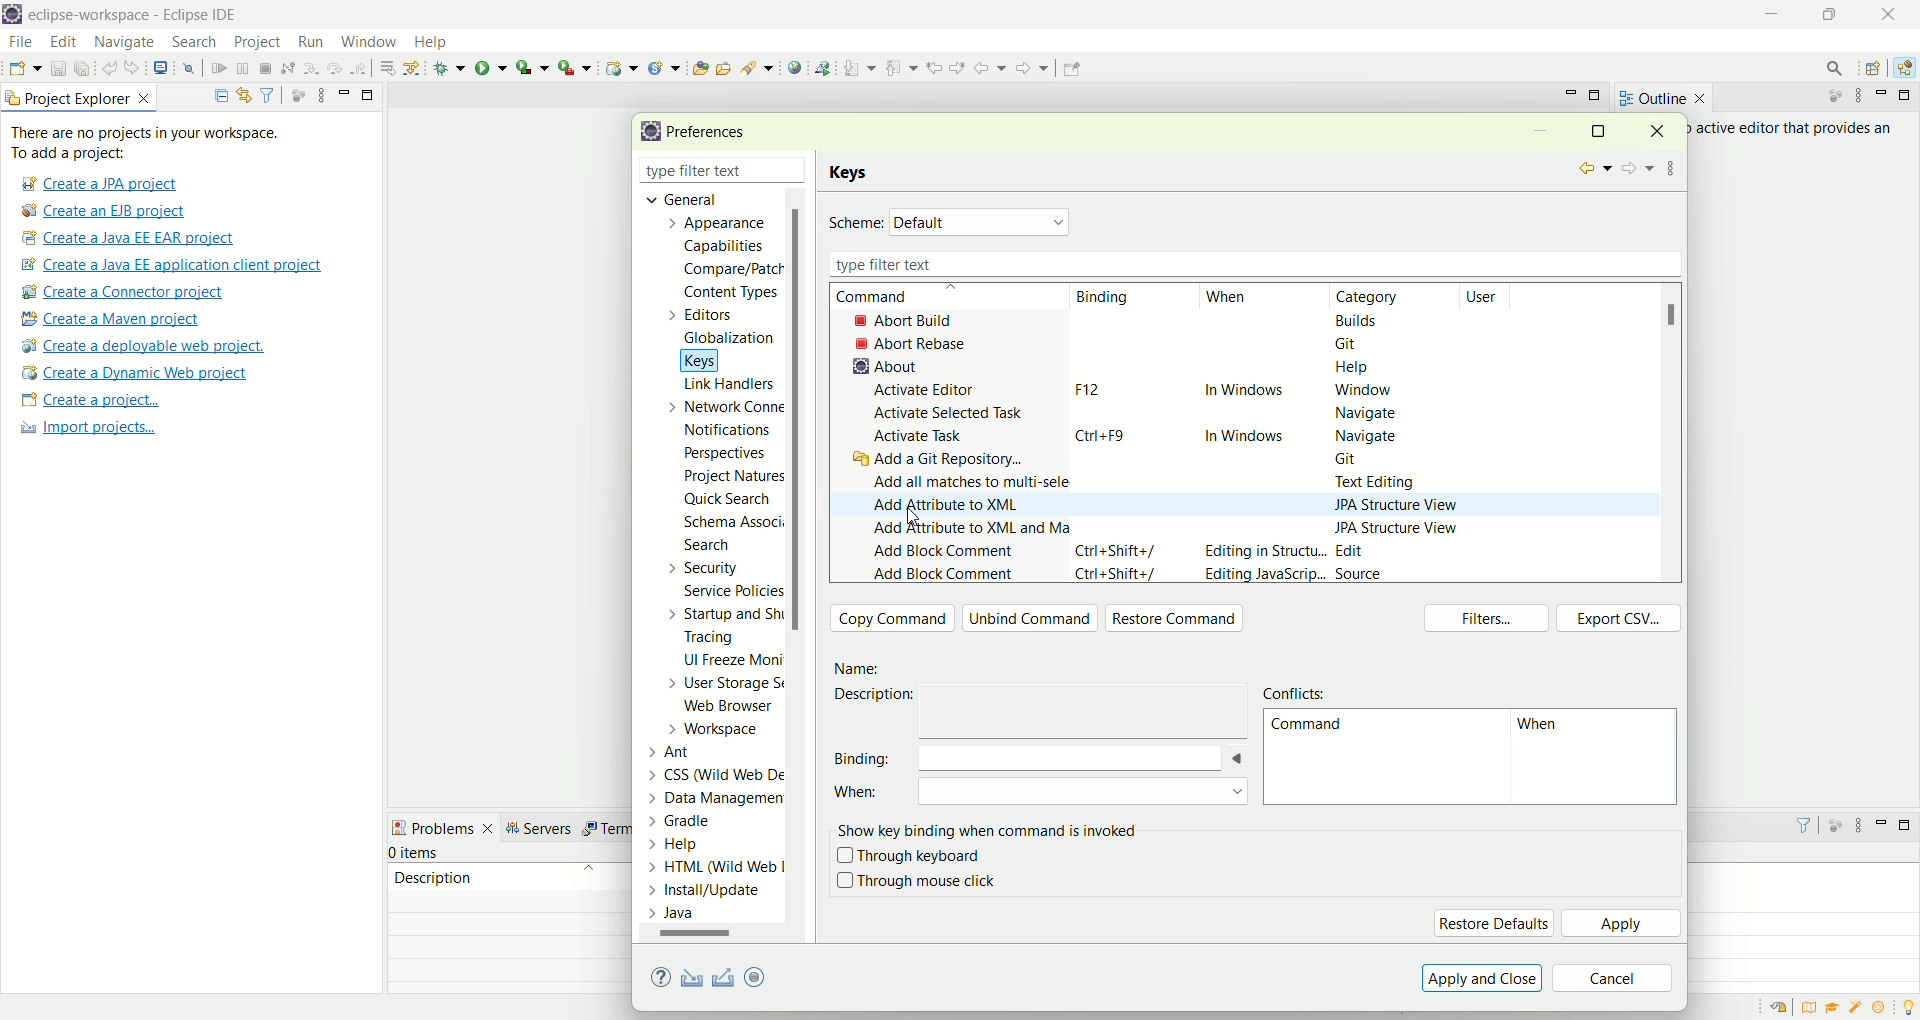 The image size is (1920, 1020). What do you see at coordinates (860, 67) in the screenshot?
I see `next annotation` at bounding box center [860, 67].